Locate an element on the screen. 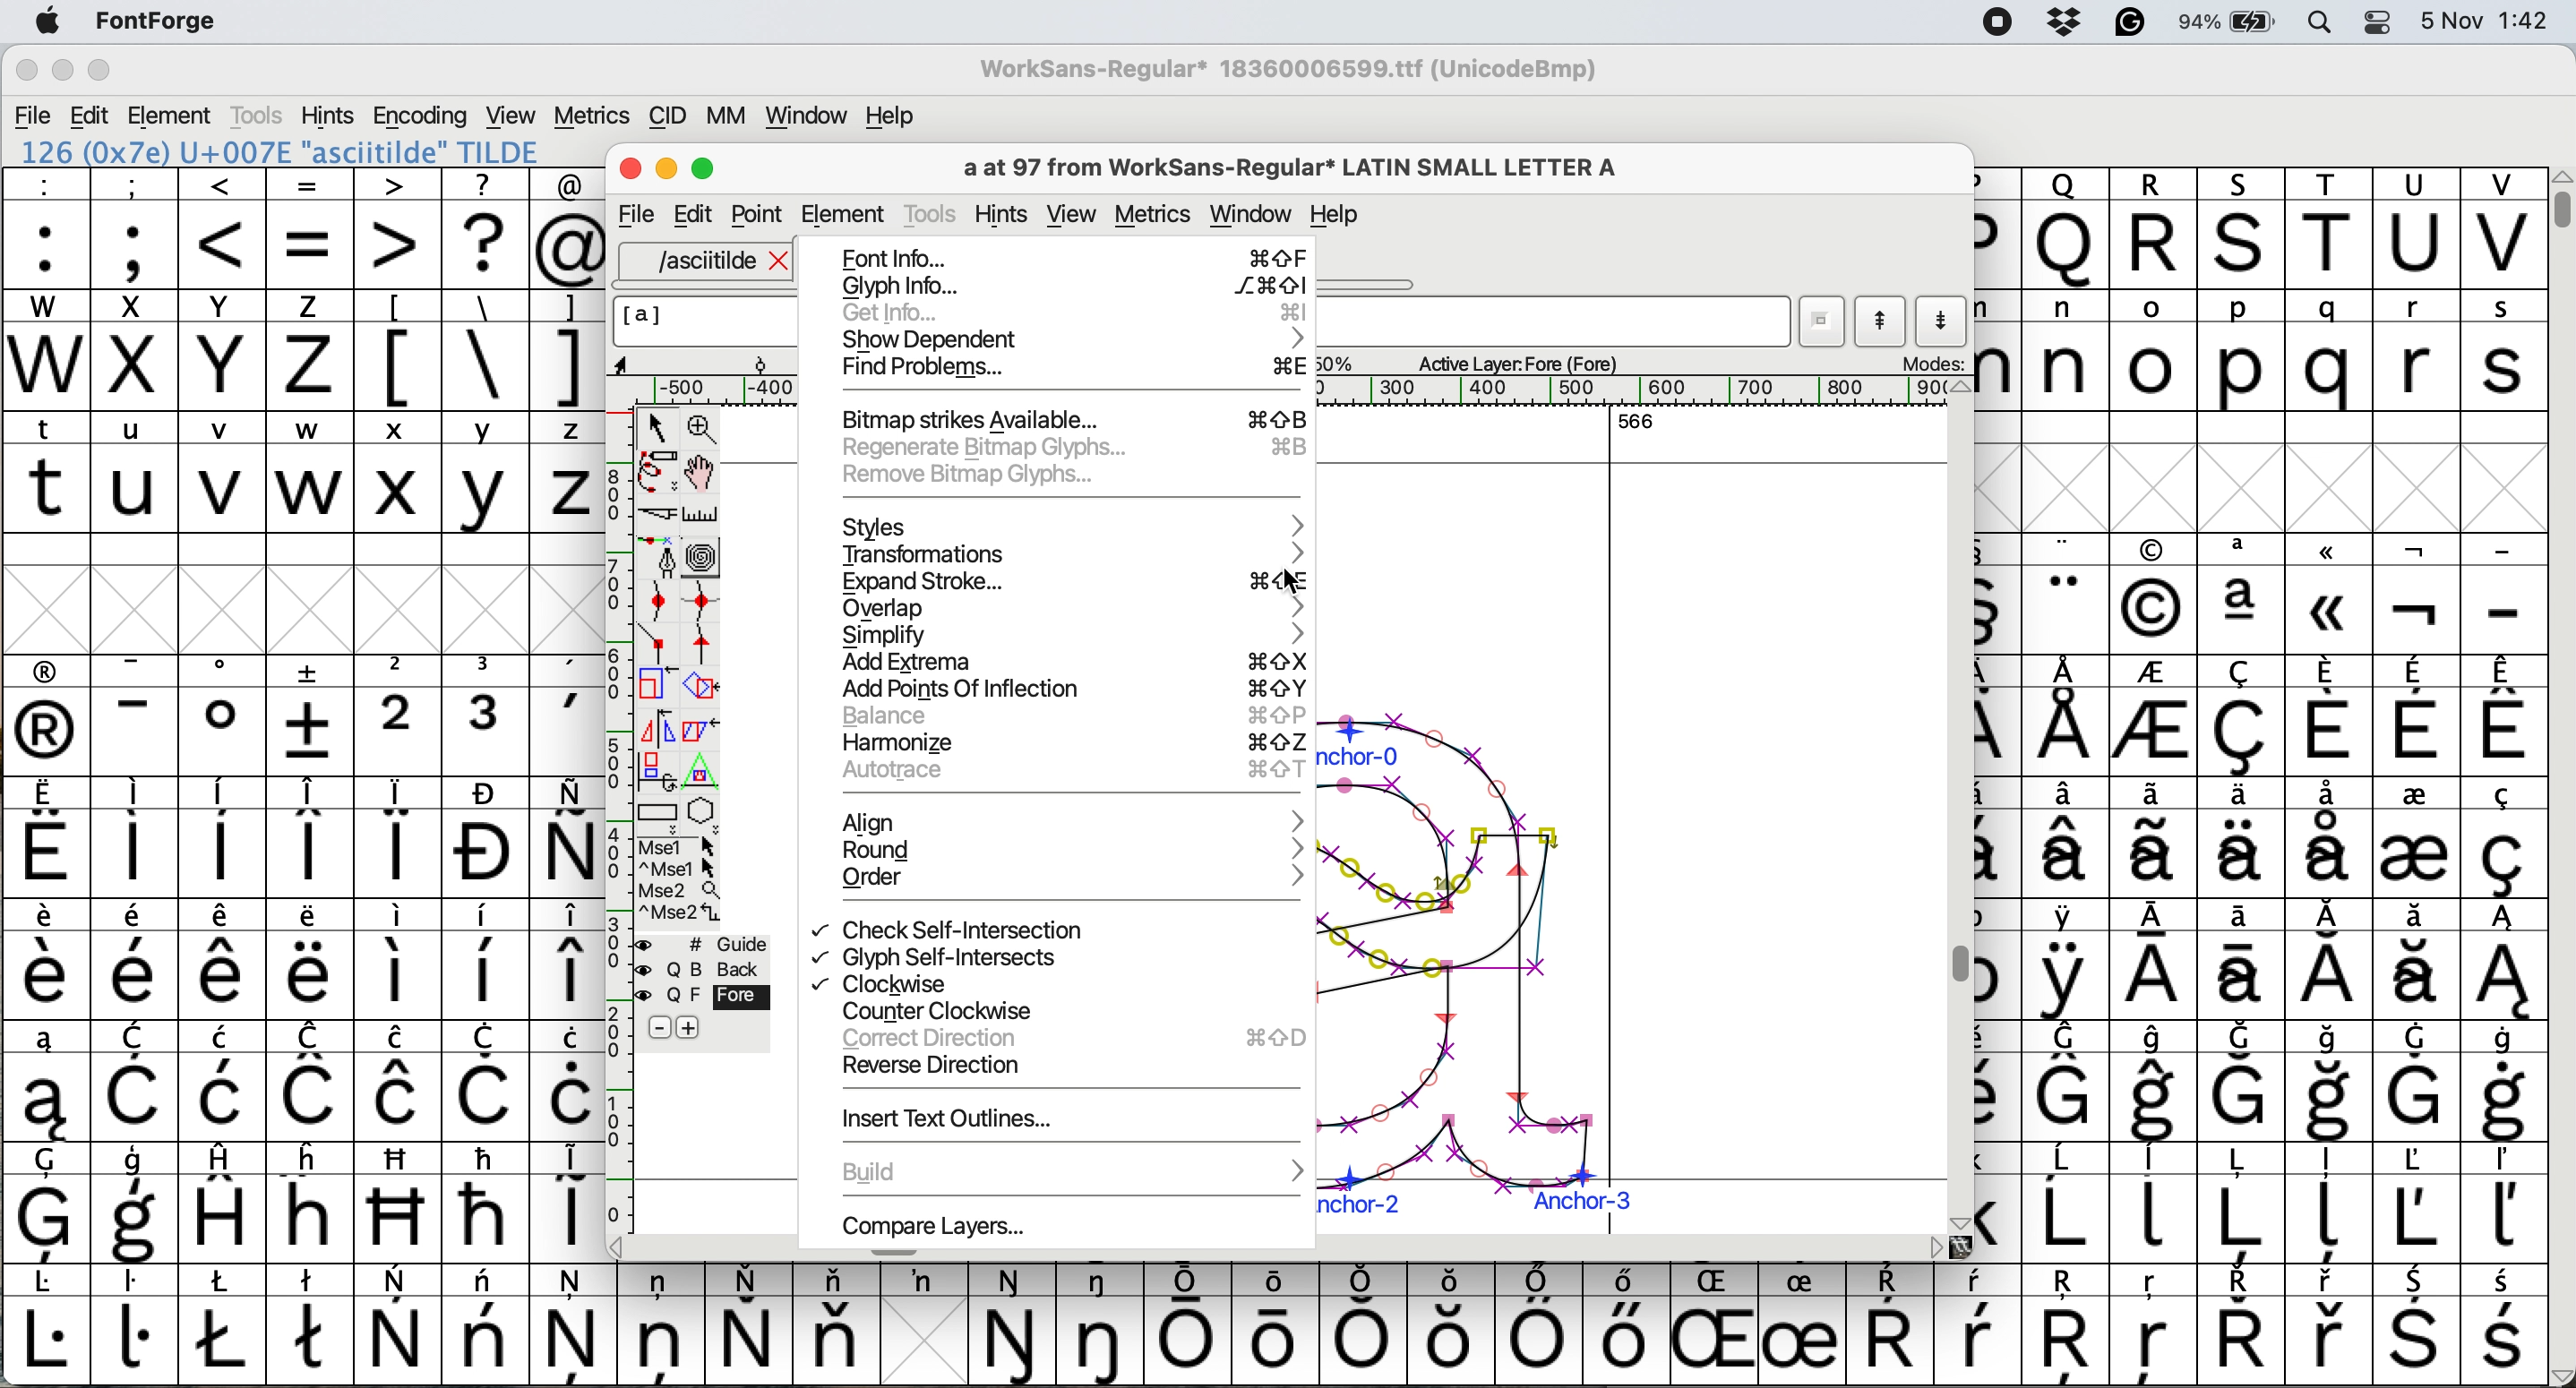  symbol is located at coordinates (2065, 960).